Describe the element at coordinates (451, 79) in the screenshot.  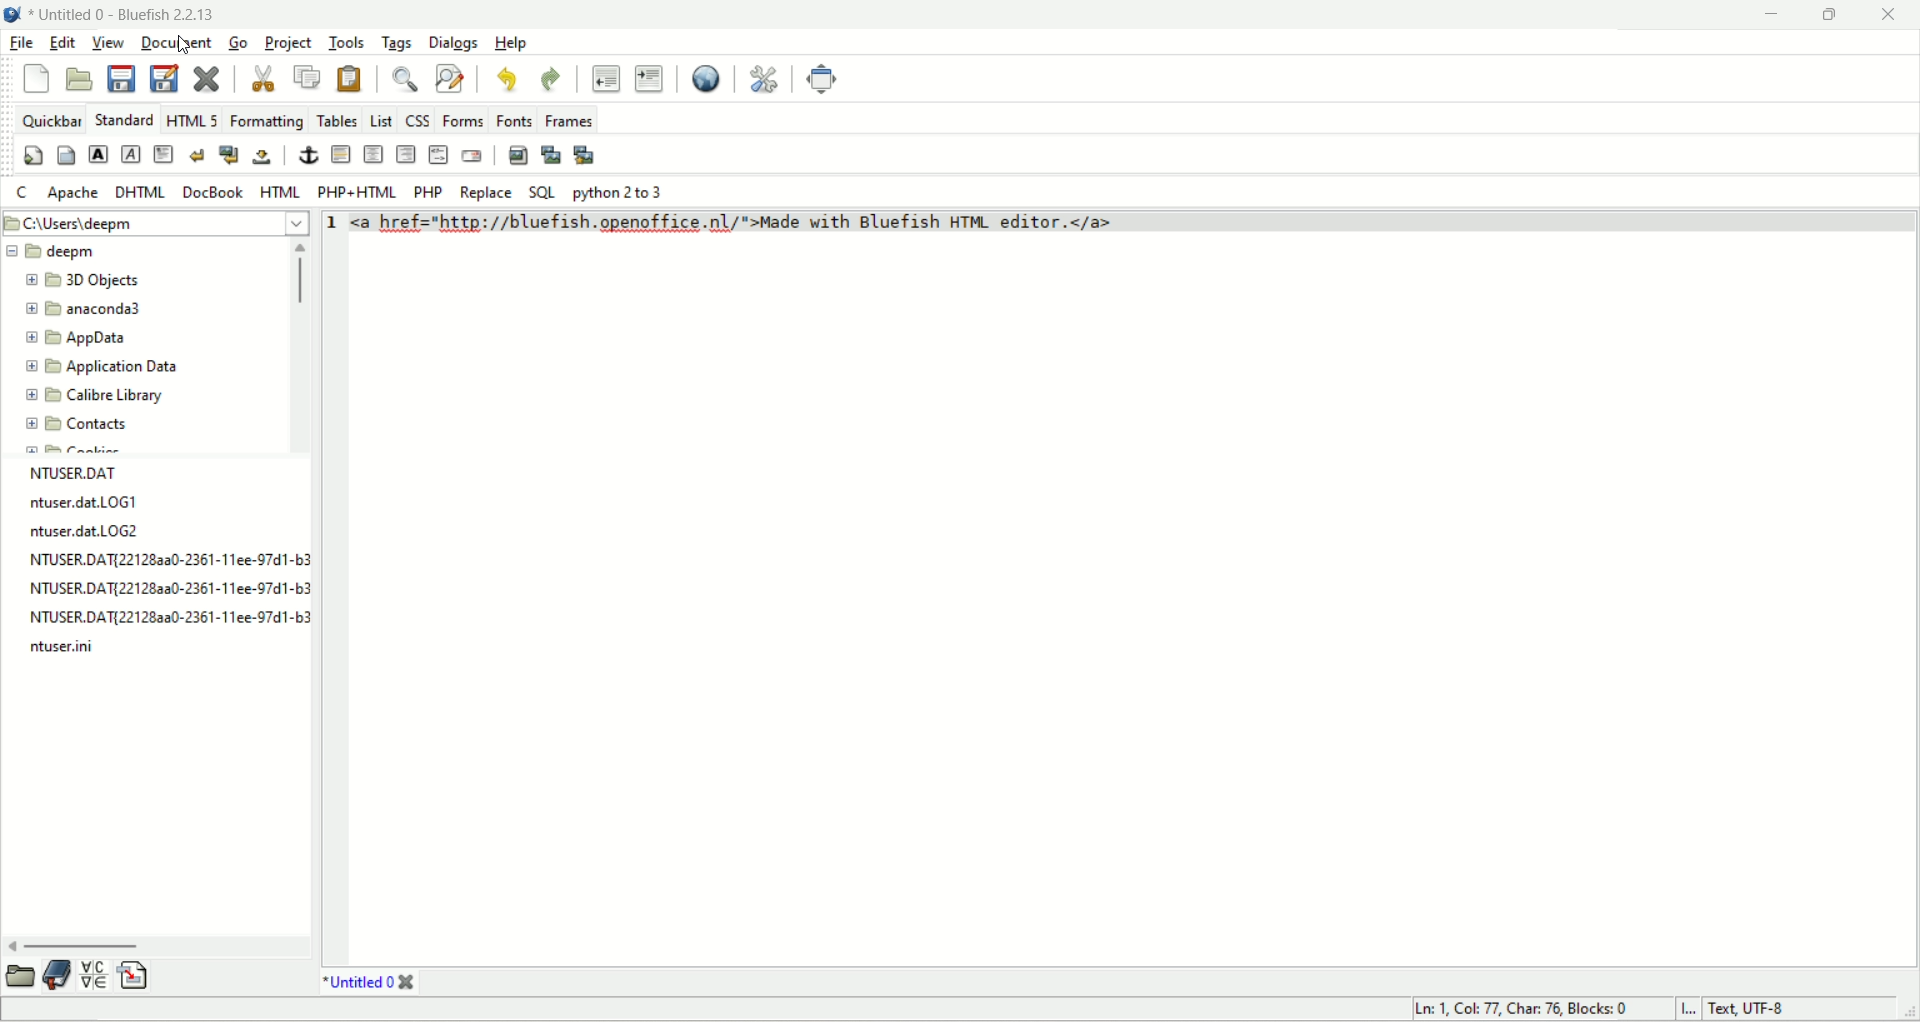
I see `advanced find and replace` at that location.